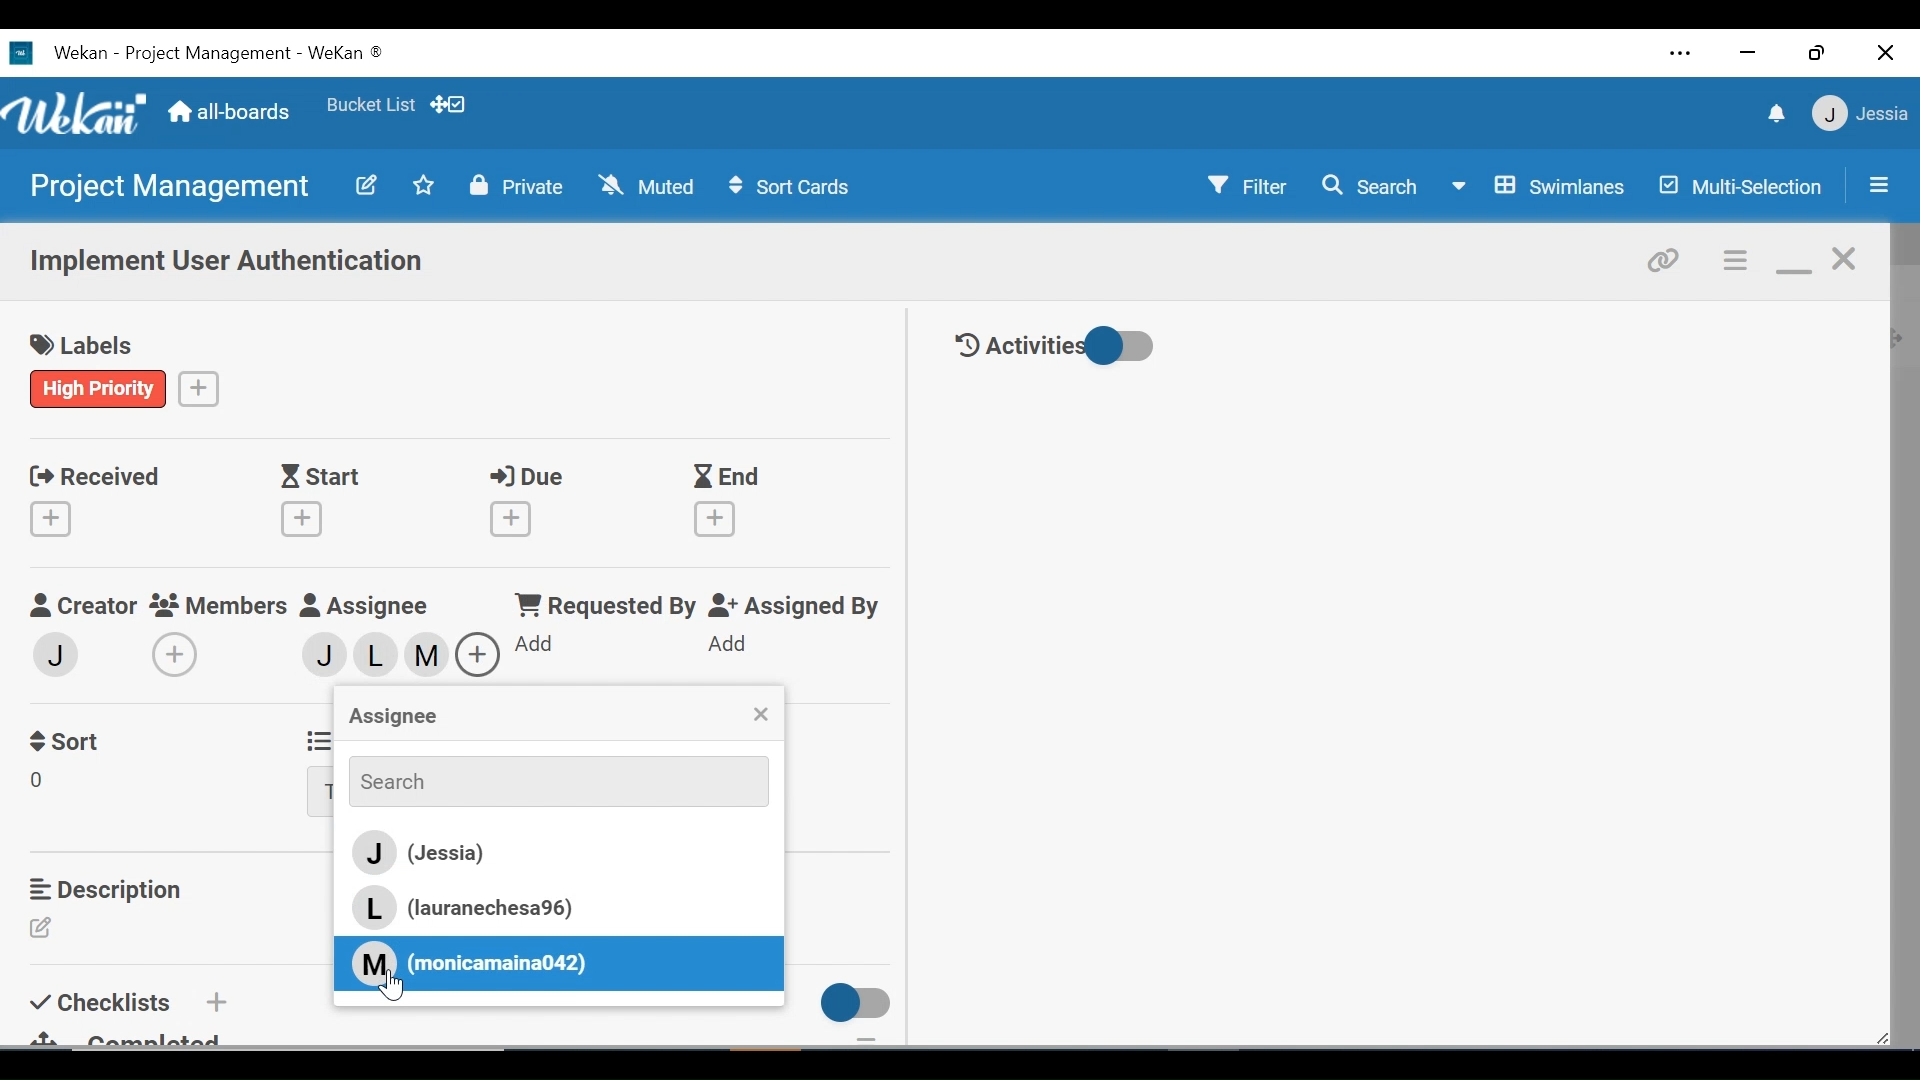  I want to click on create Due Date, so click(512, 519).